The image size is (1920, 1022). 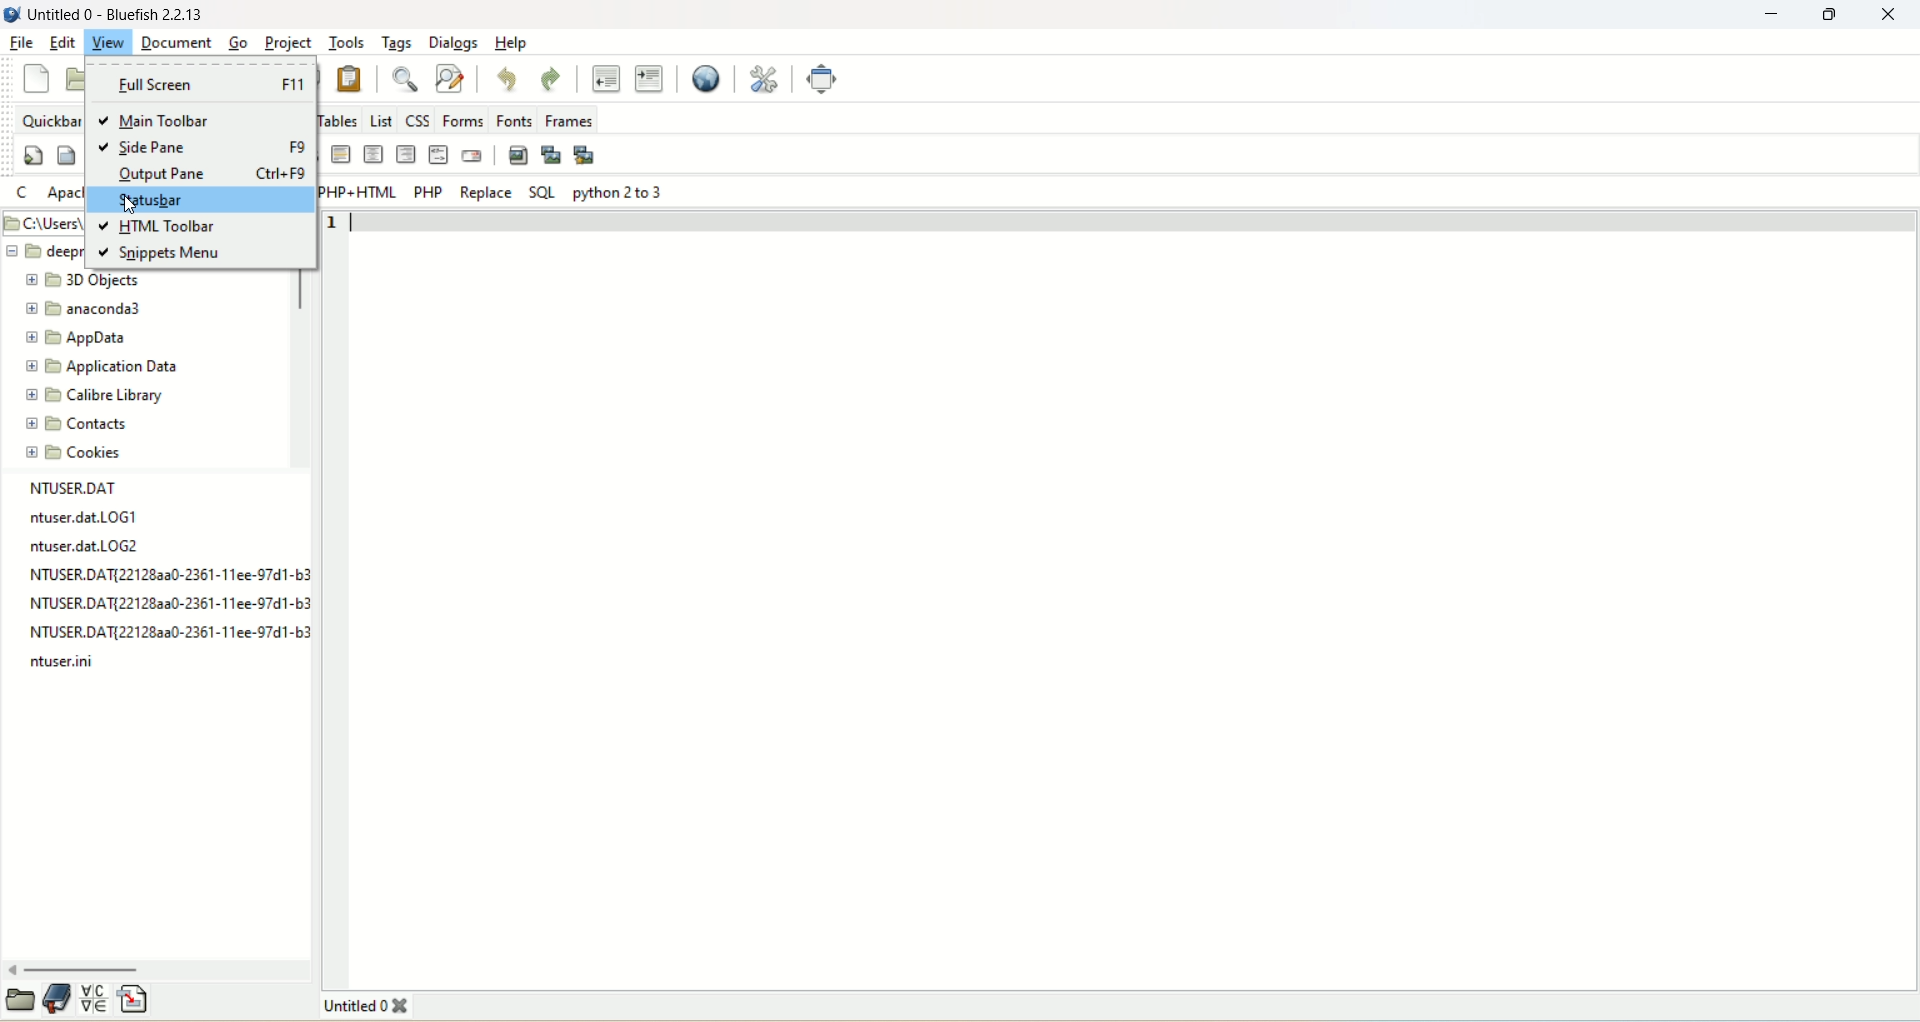 What do you see at coordinates (64, 194) in the screenshot?
I see `apache` at bounding box center [64, 194].